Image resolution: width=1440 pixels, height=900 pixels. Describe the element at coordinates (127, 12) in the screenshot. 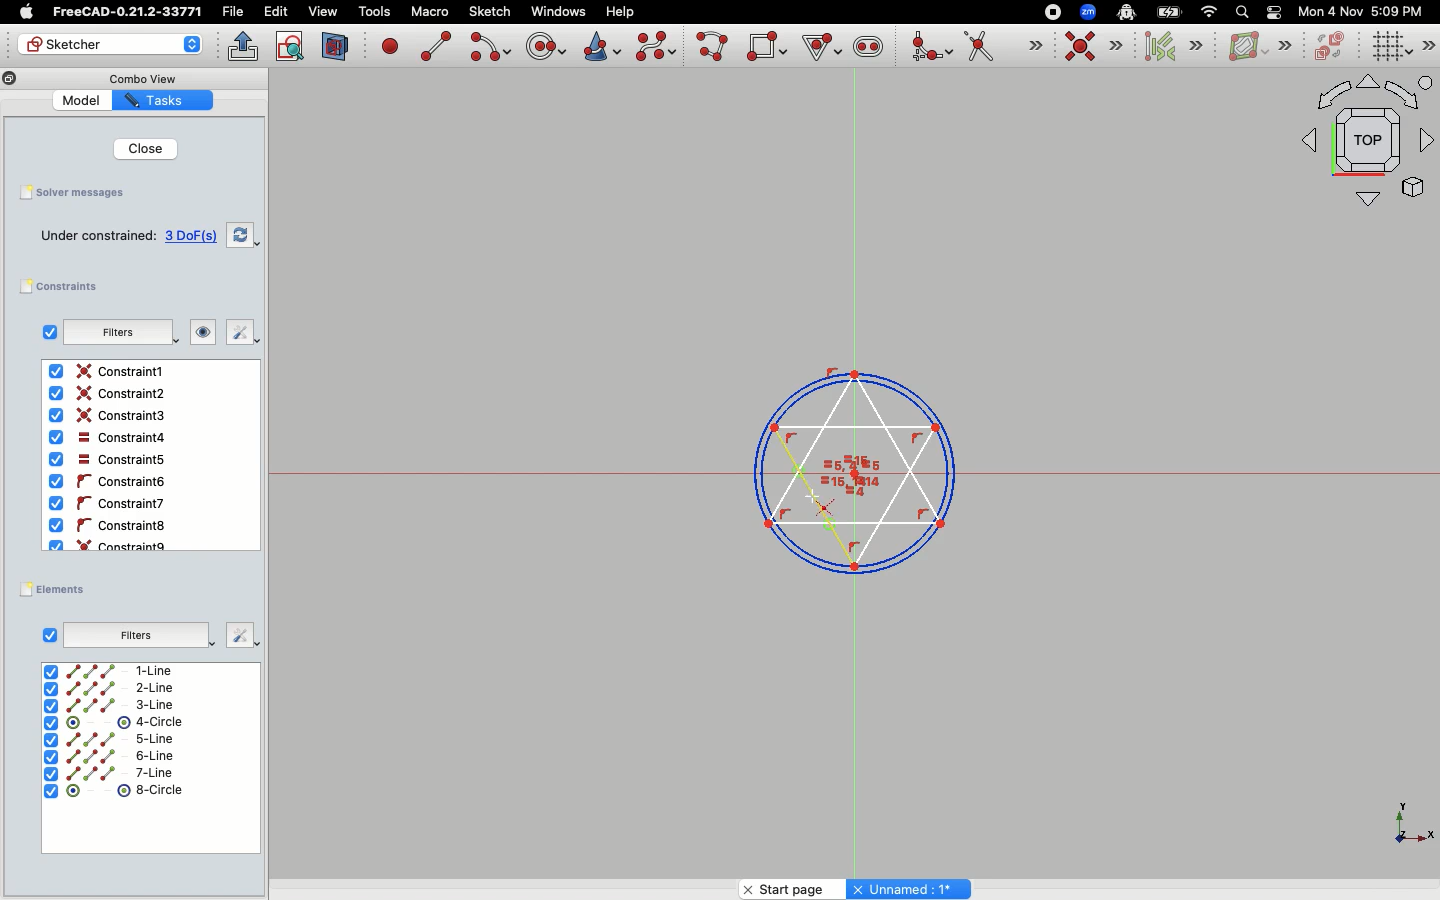

I see `FreeCAD-0.21.2-33771` at that location.